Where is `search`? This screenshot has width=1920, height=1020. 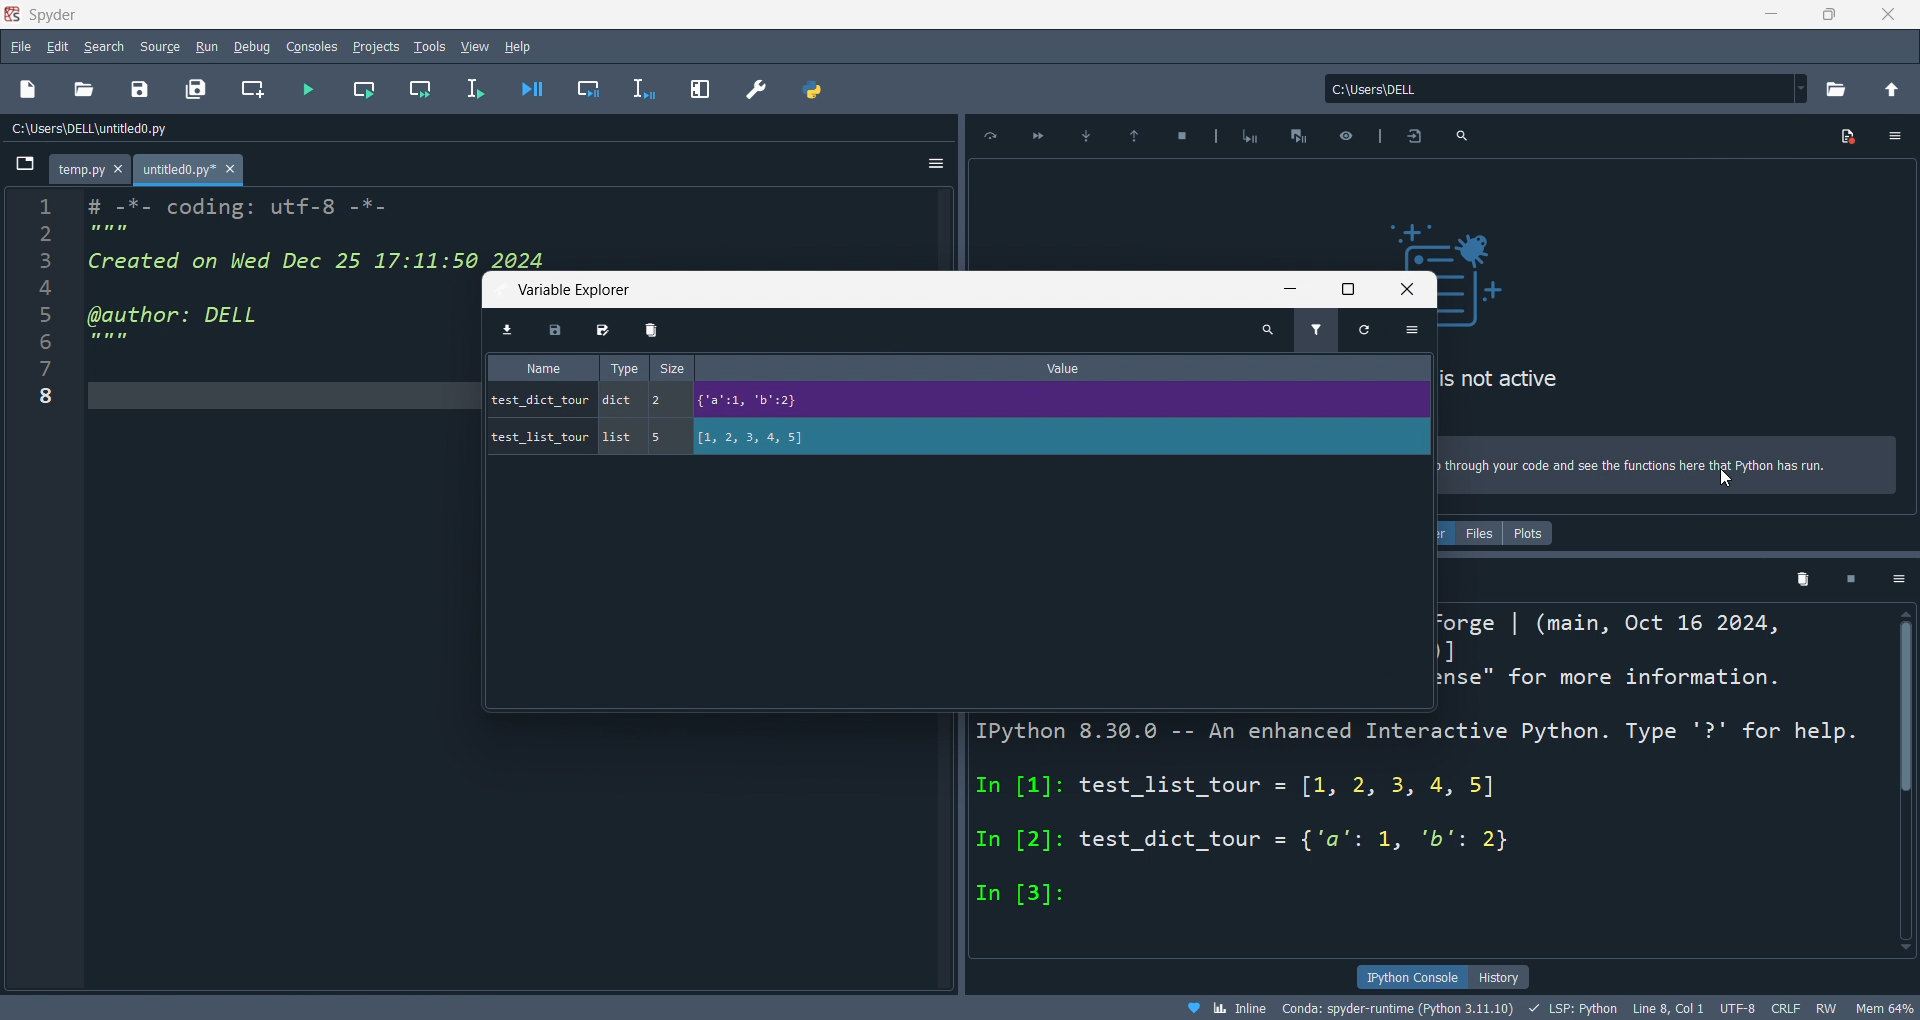 search is located at coordinates (101, 47).